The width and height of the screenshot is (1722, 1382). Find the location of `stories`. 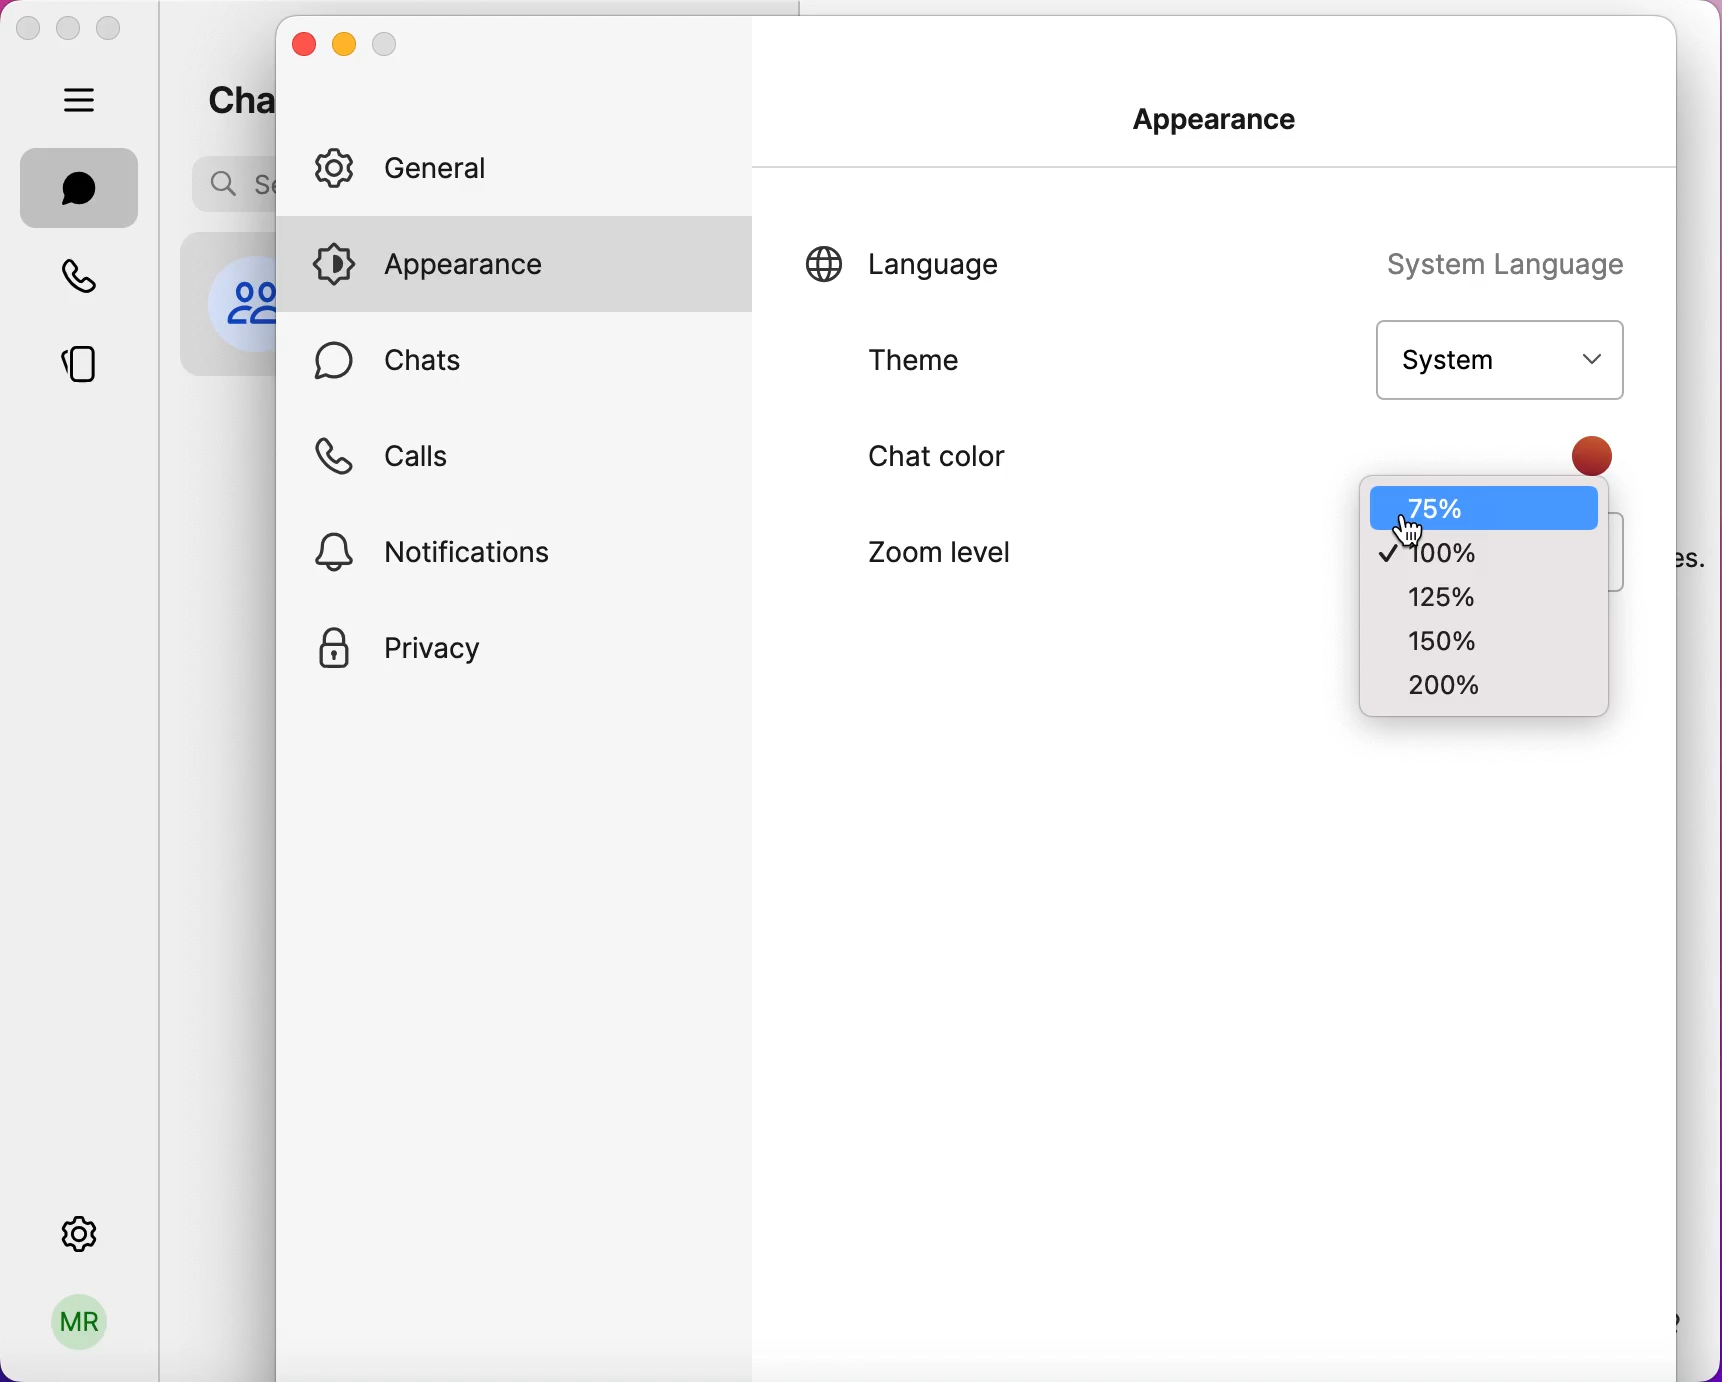

stories is located at coordinates (73, 369).